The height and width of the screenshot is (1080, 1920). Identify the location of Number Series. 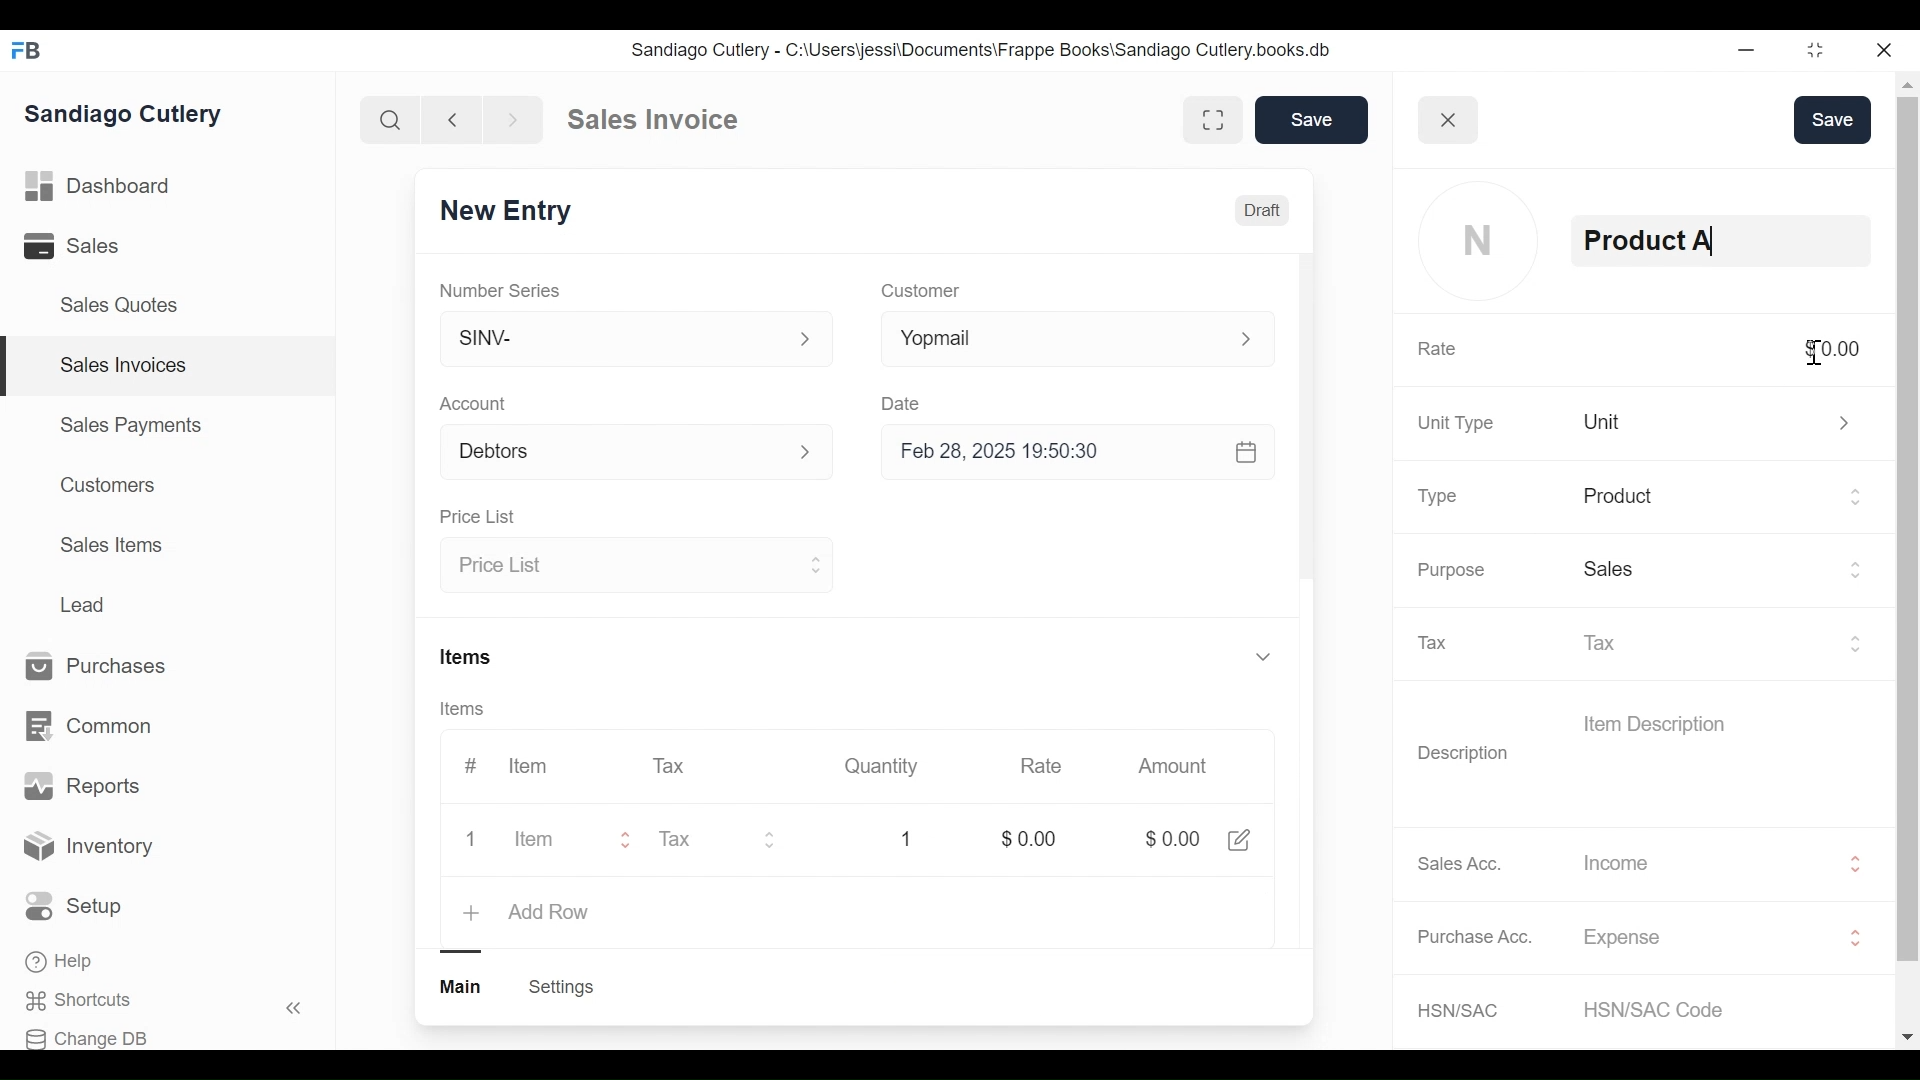
(500, 287).